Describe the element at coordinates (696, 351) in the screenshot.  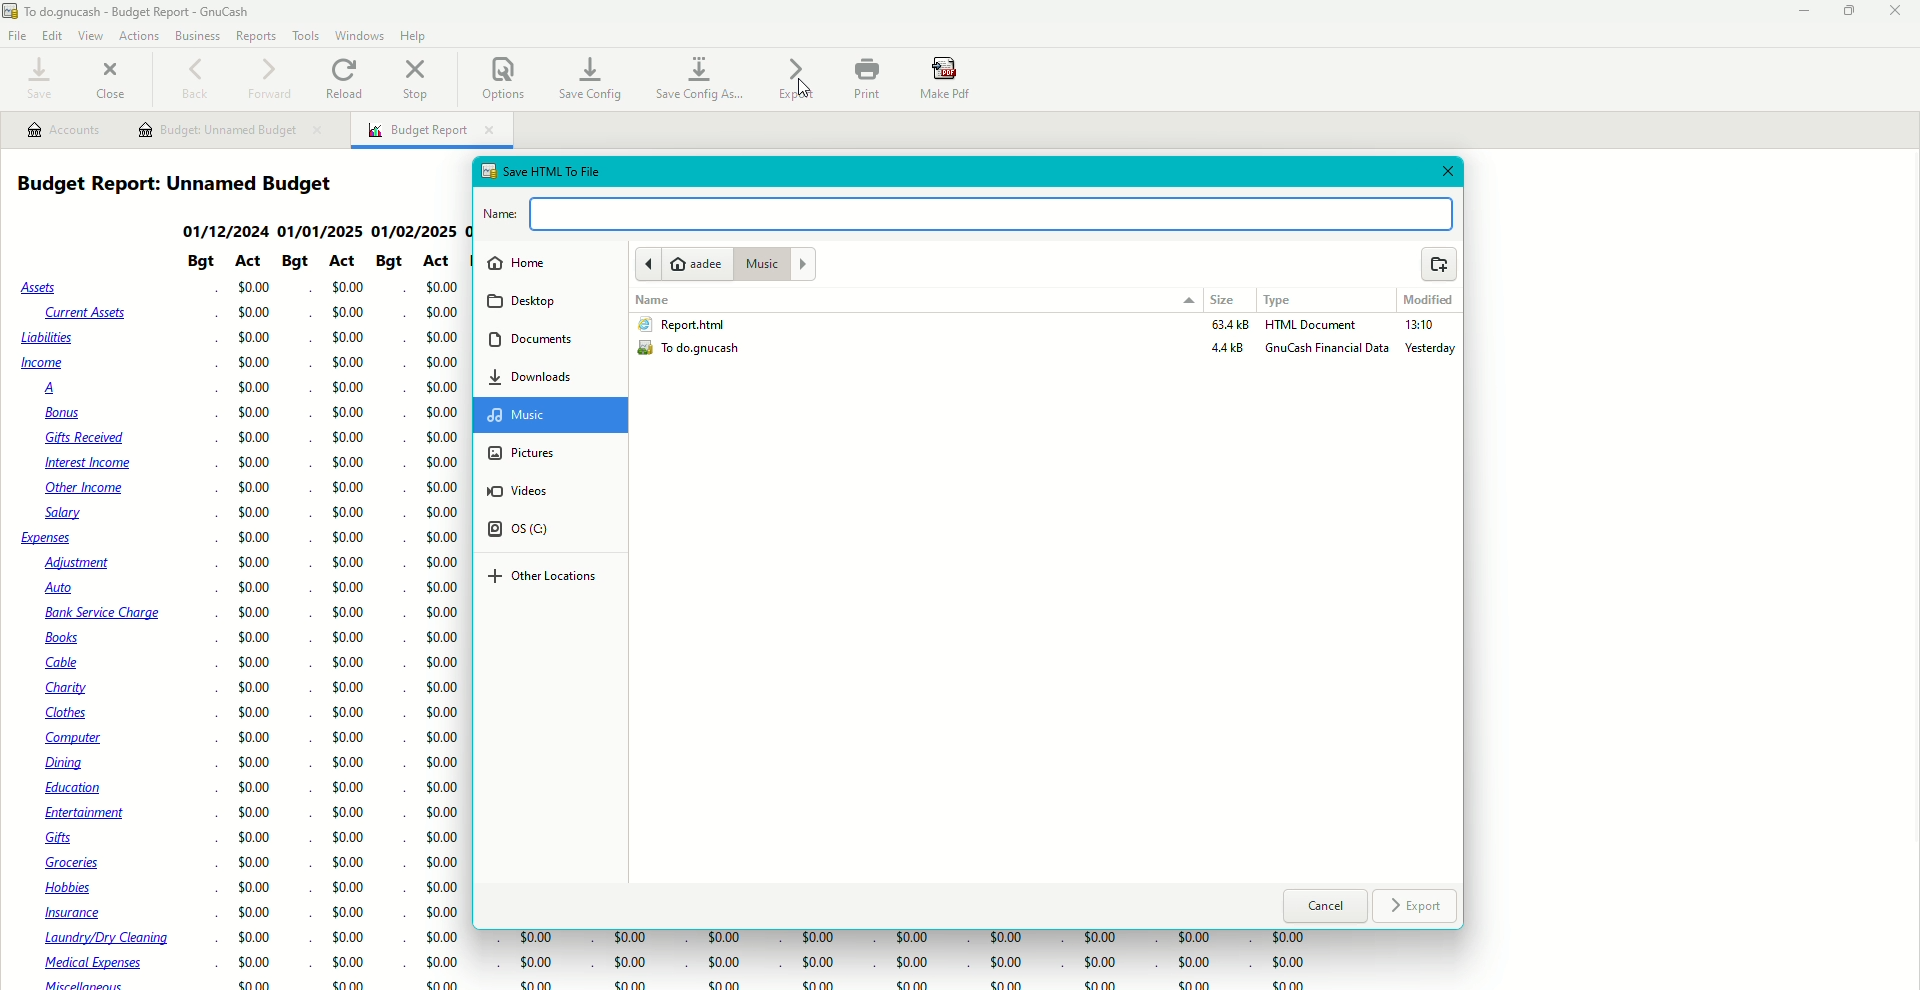
I see `To do` at that location.